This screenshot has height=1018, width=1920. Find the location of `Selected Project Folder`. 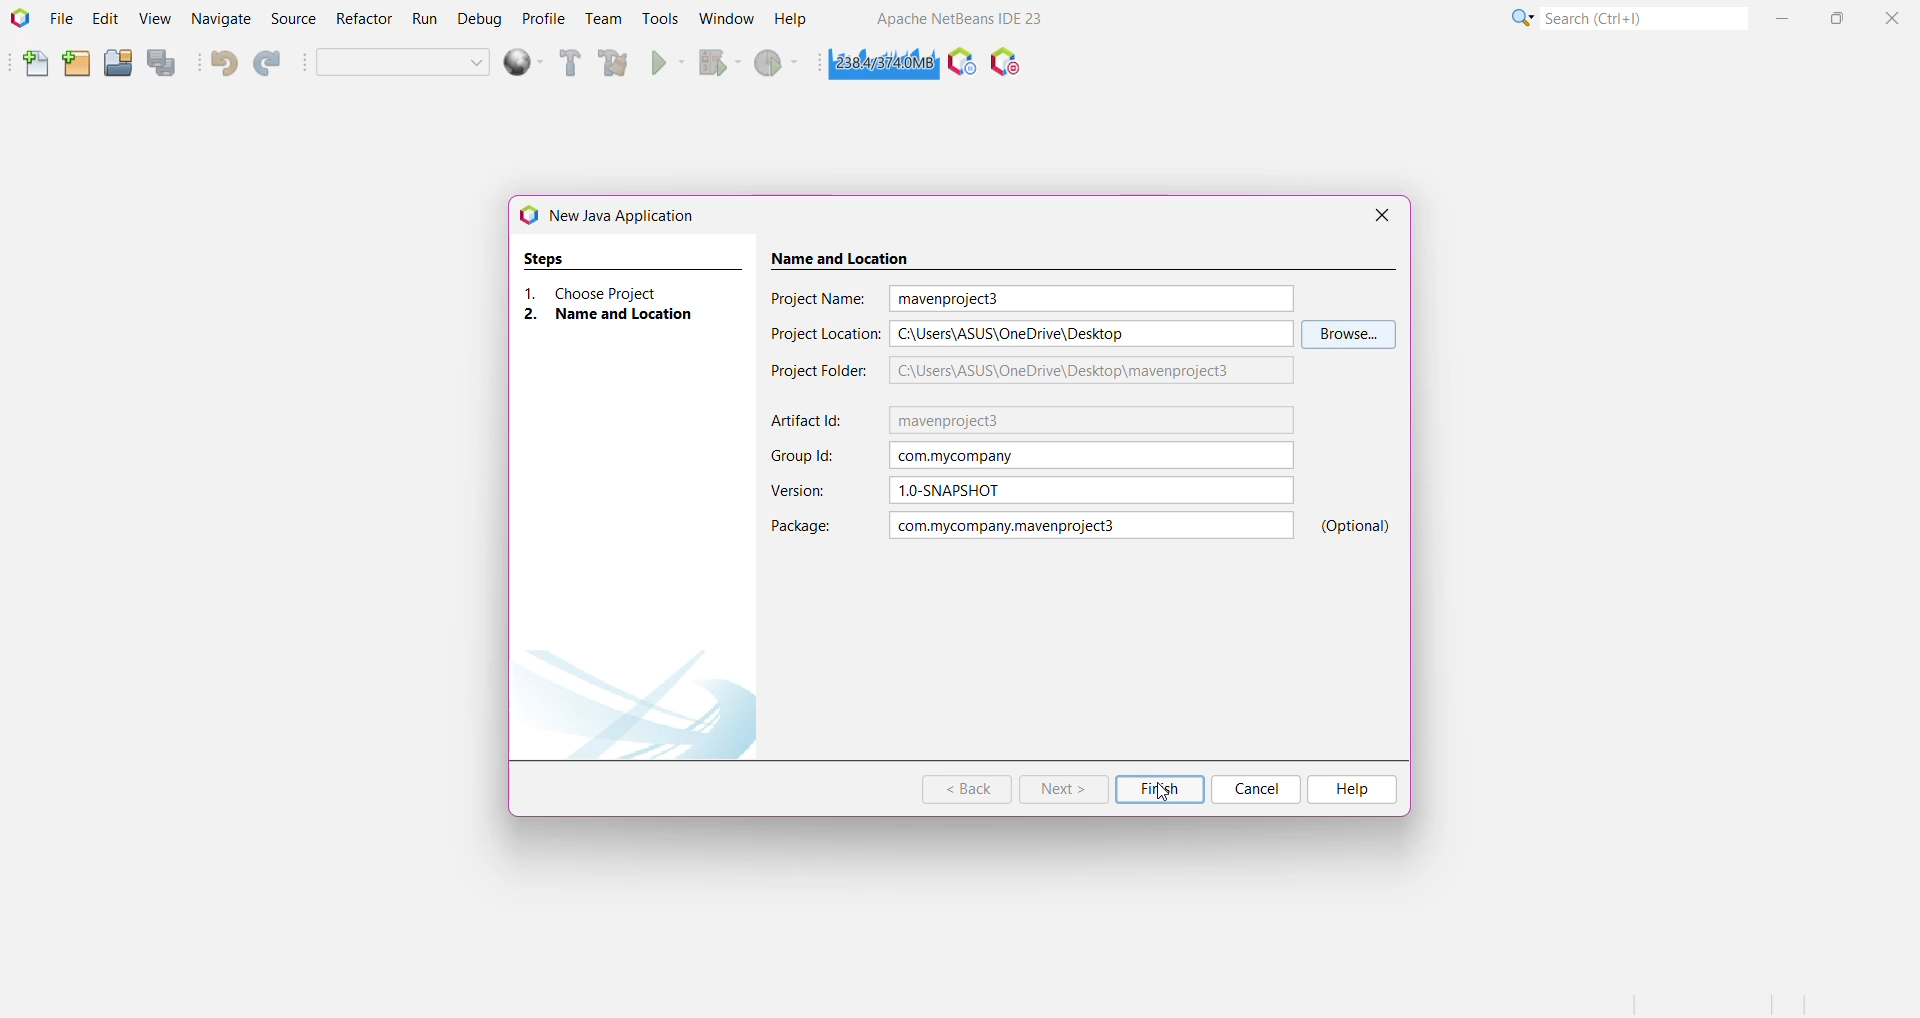

Selected Project Folder is located at coordinates (1091, 371).